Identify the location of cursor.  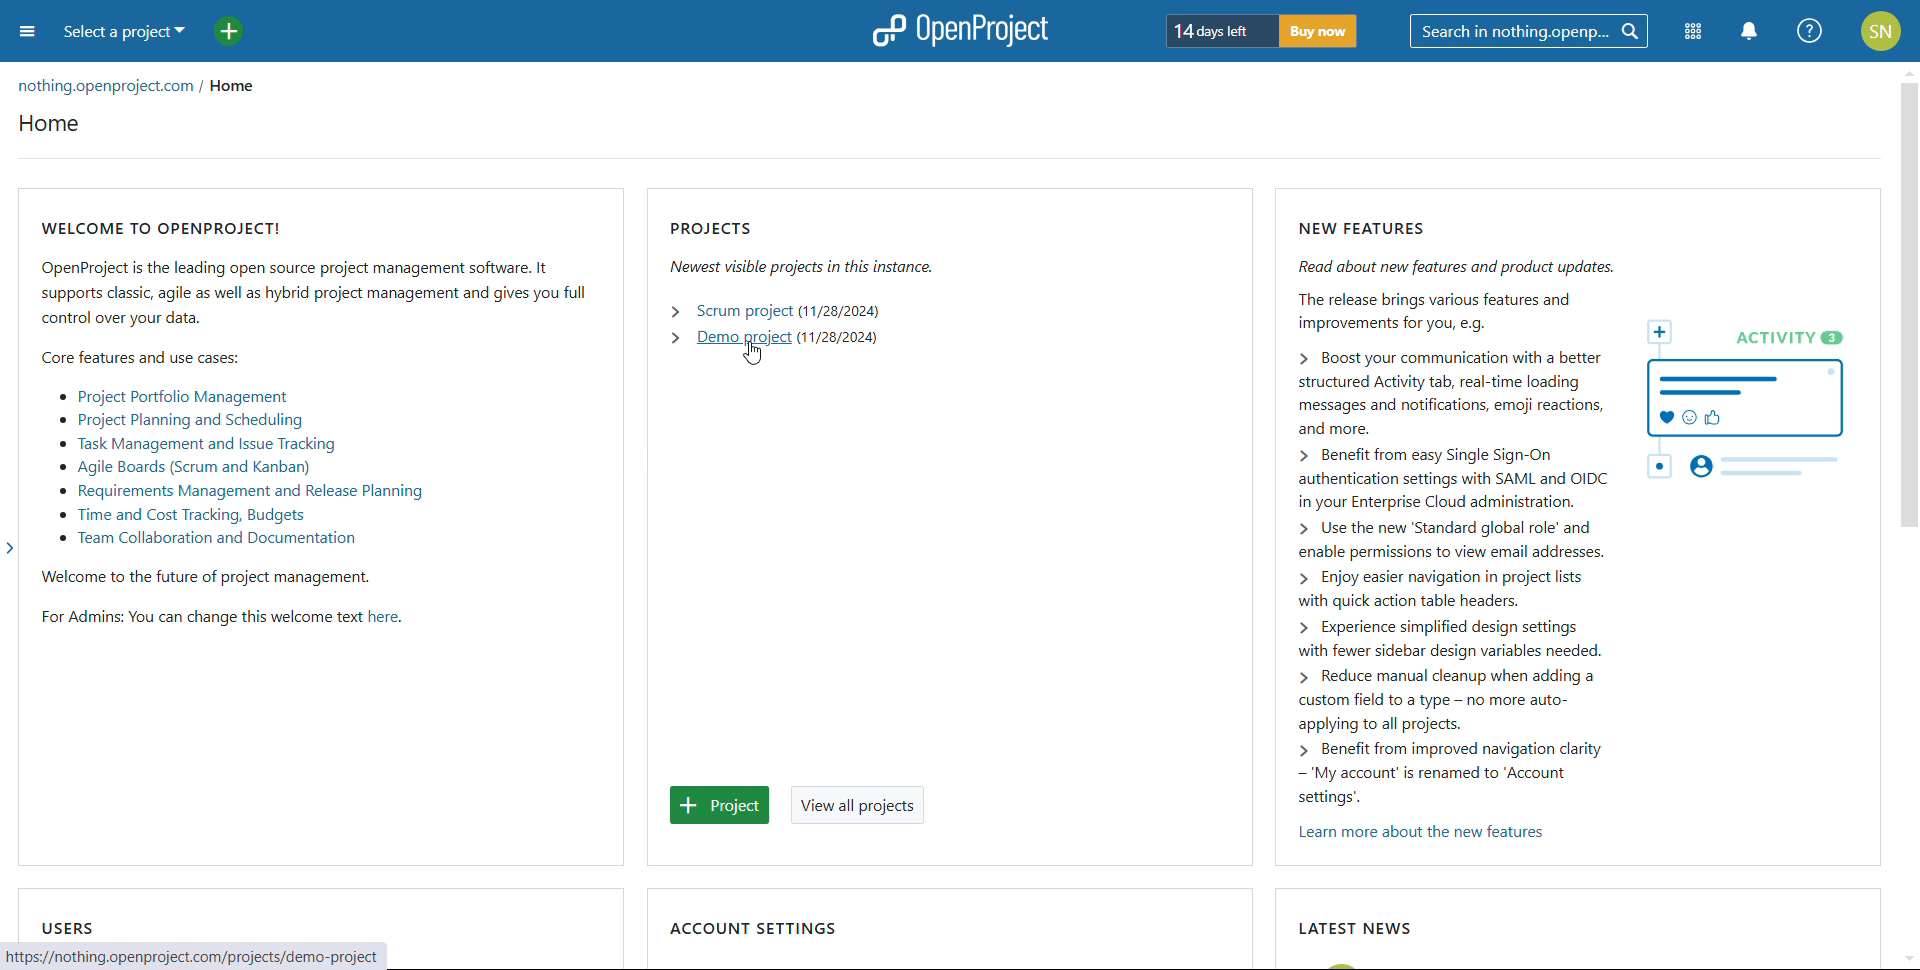
(753, 354).